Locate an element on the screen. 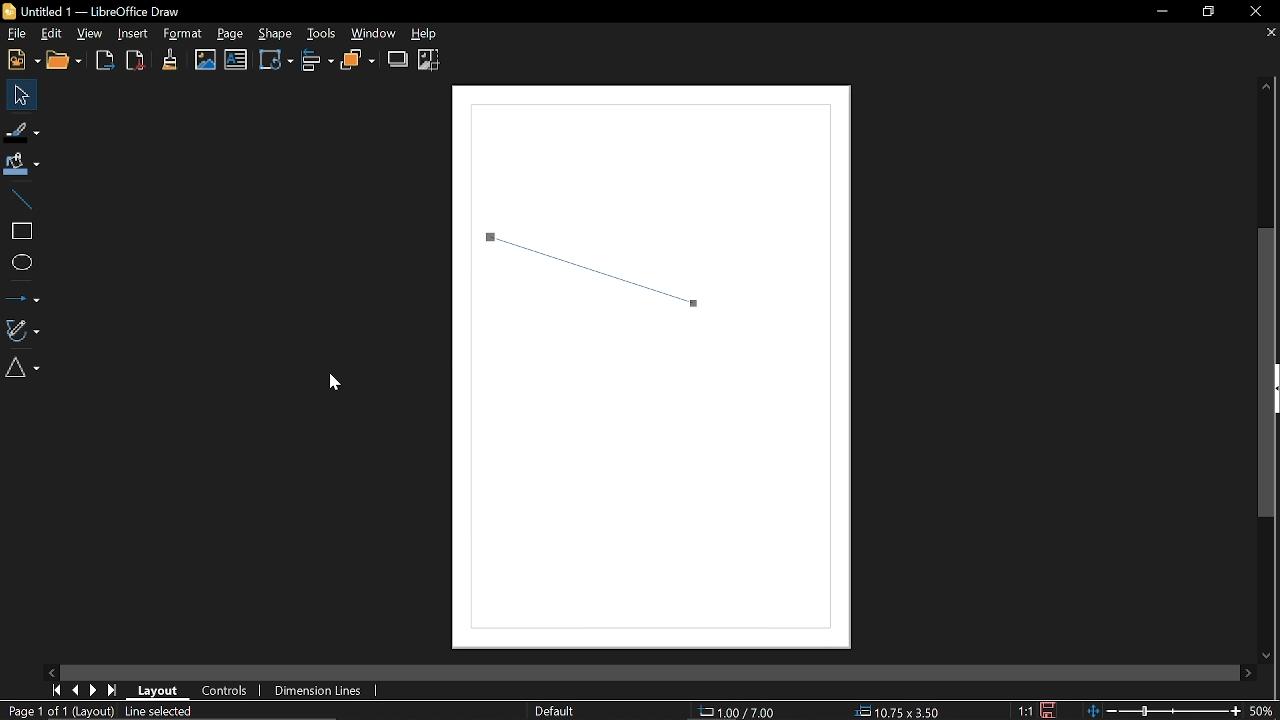 The image size is (1280, 720). Insert image is located at coordinates (206, 60).